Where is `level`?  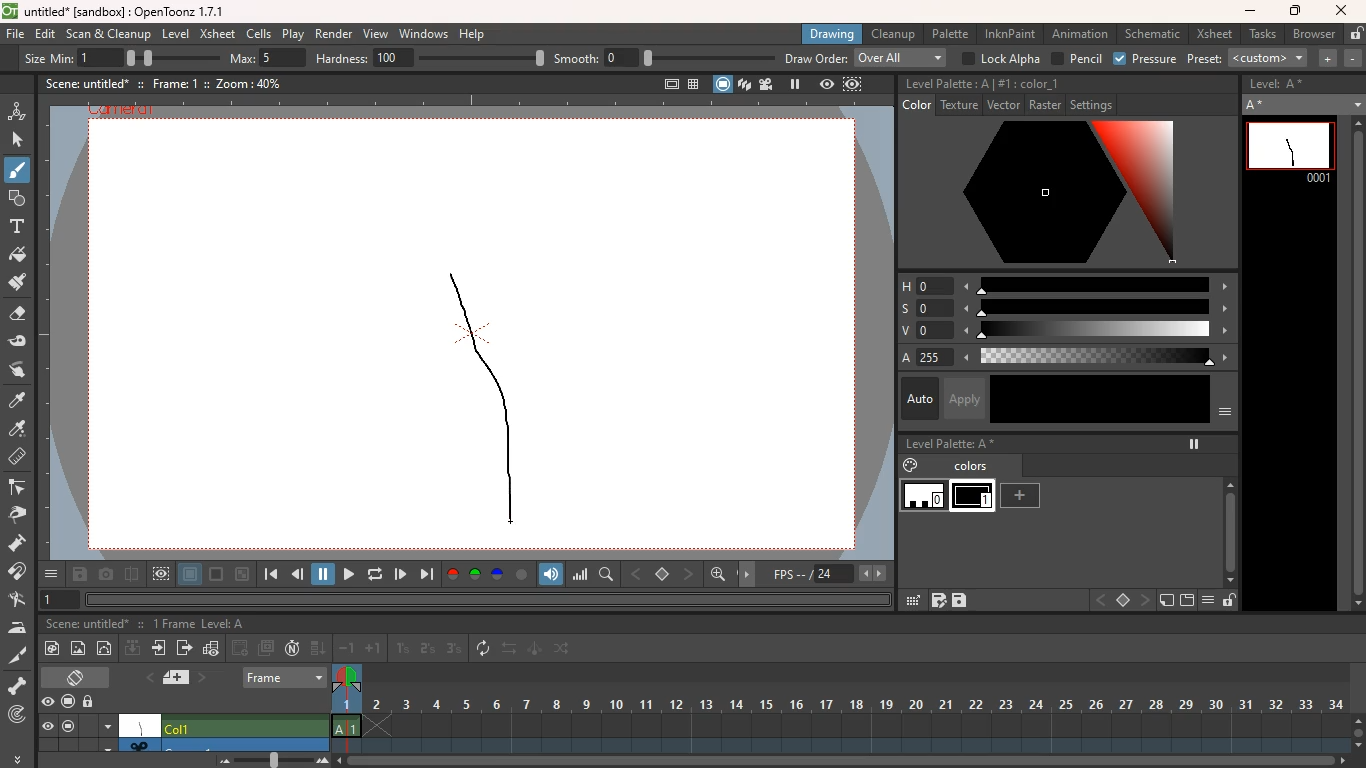 level is located at coordinates (178, 33).